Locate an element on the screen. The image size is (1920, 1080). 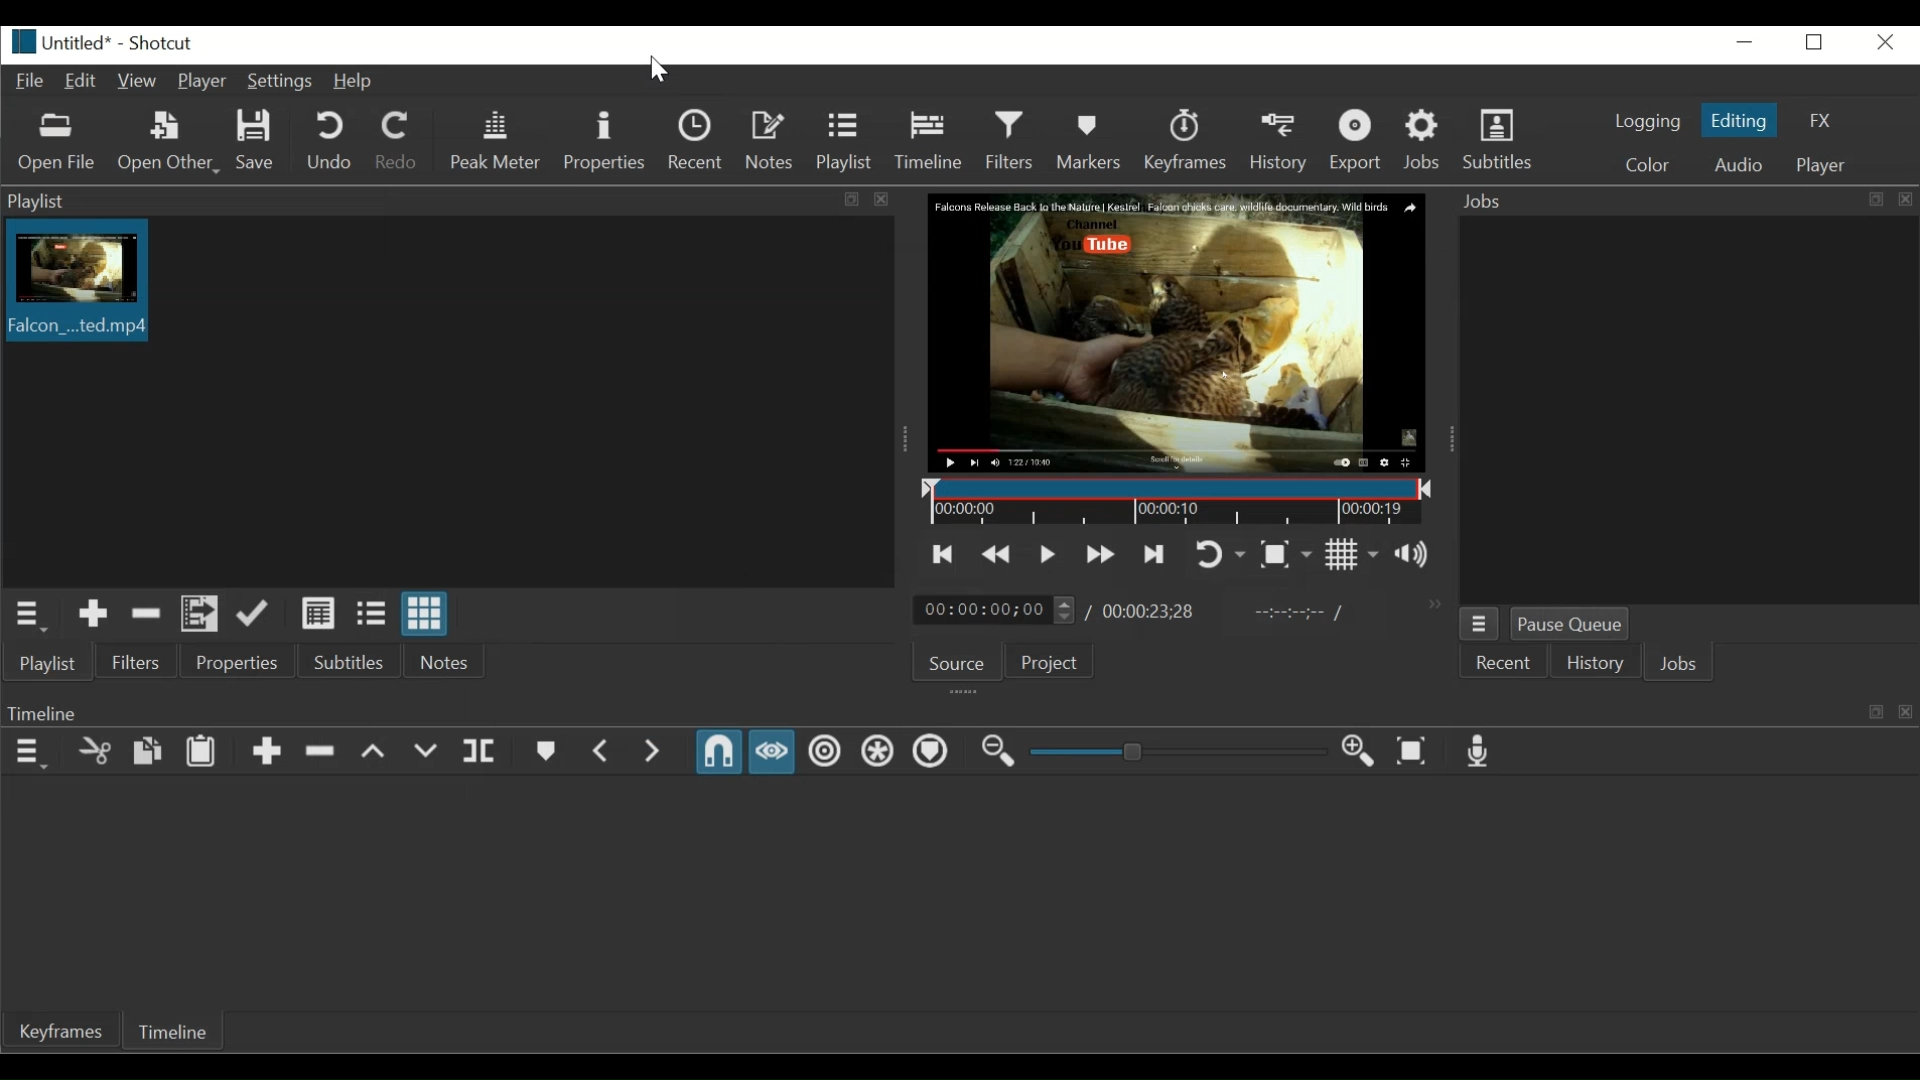
Color is located at coordinates (1648, 163).